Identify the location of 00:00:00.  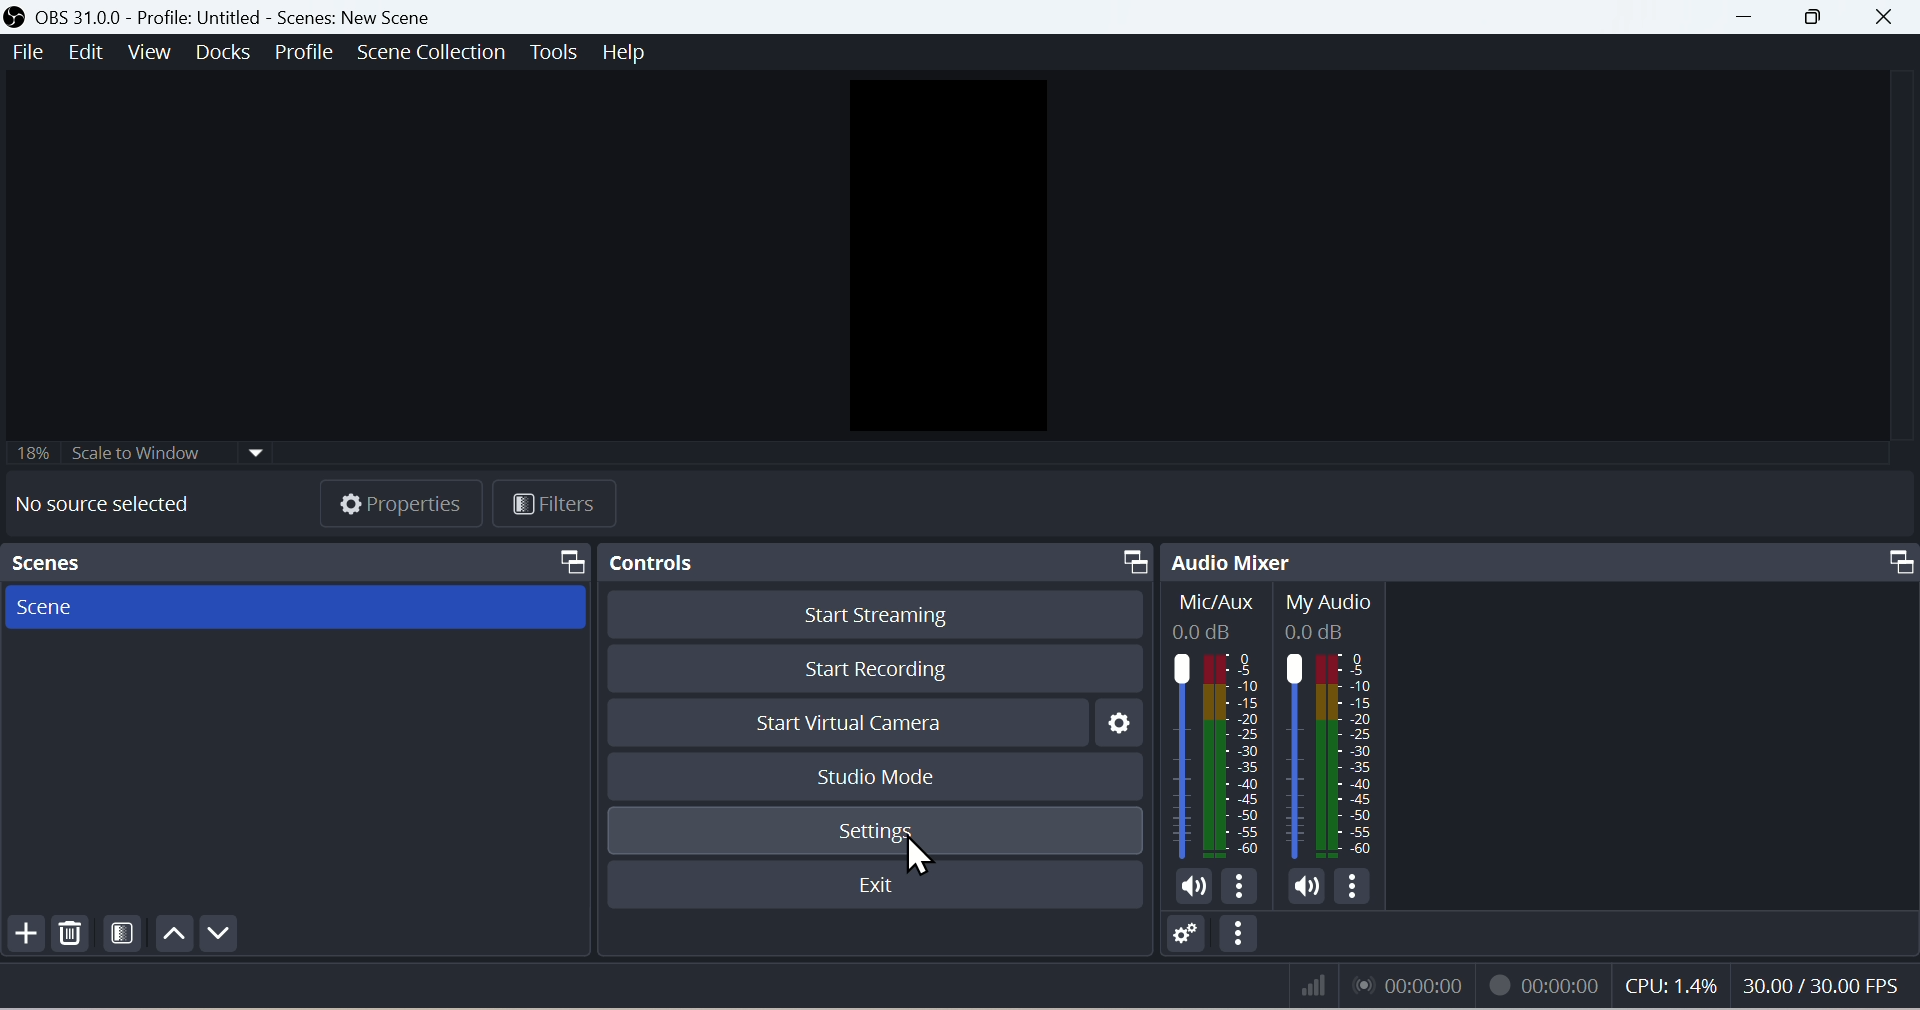
(1407, 984).